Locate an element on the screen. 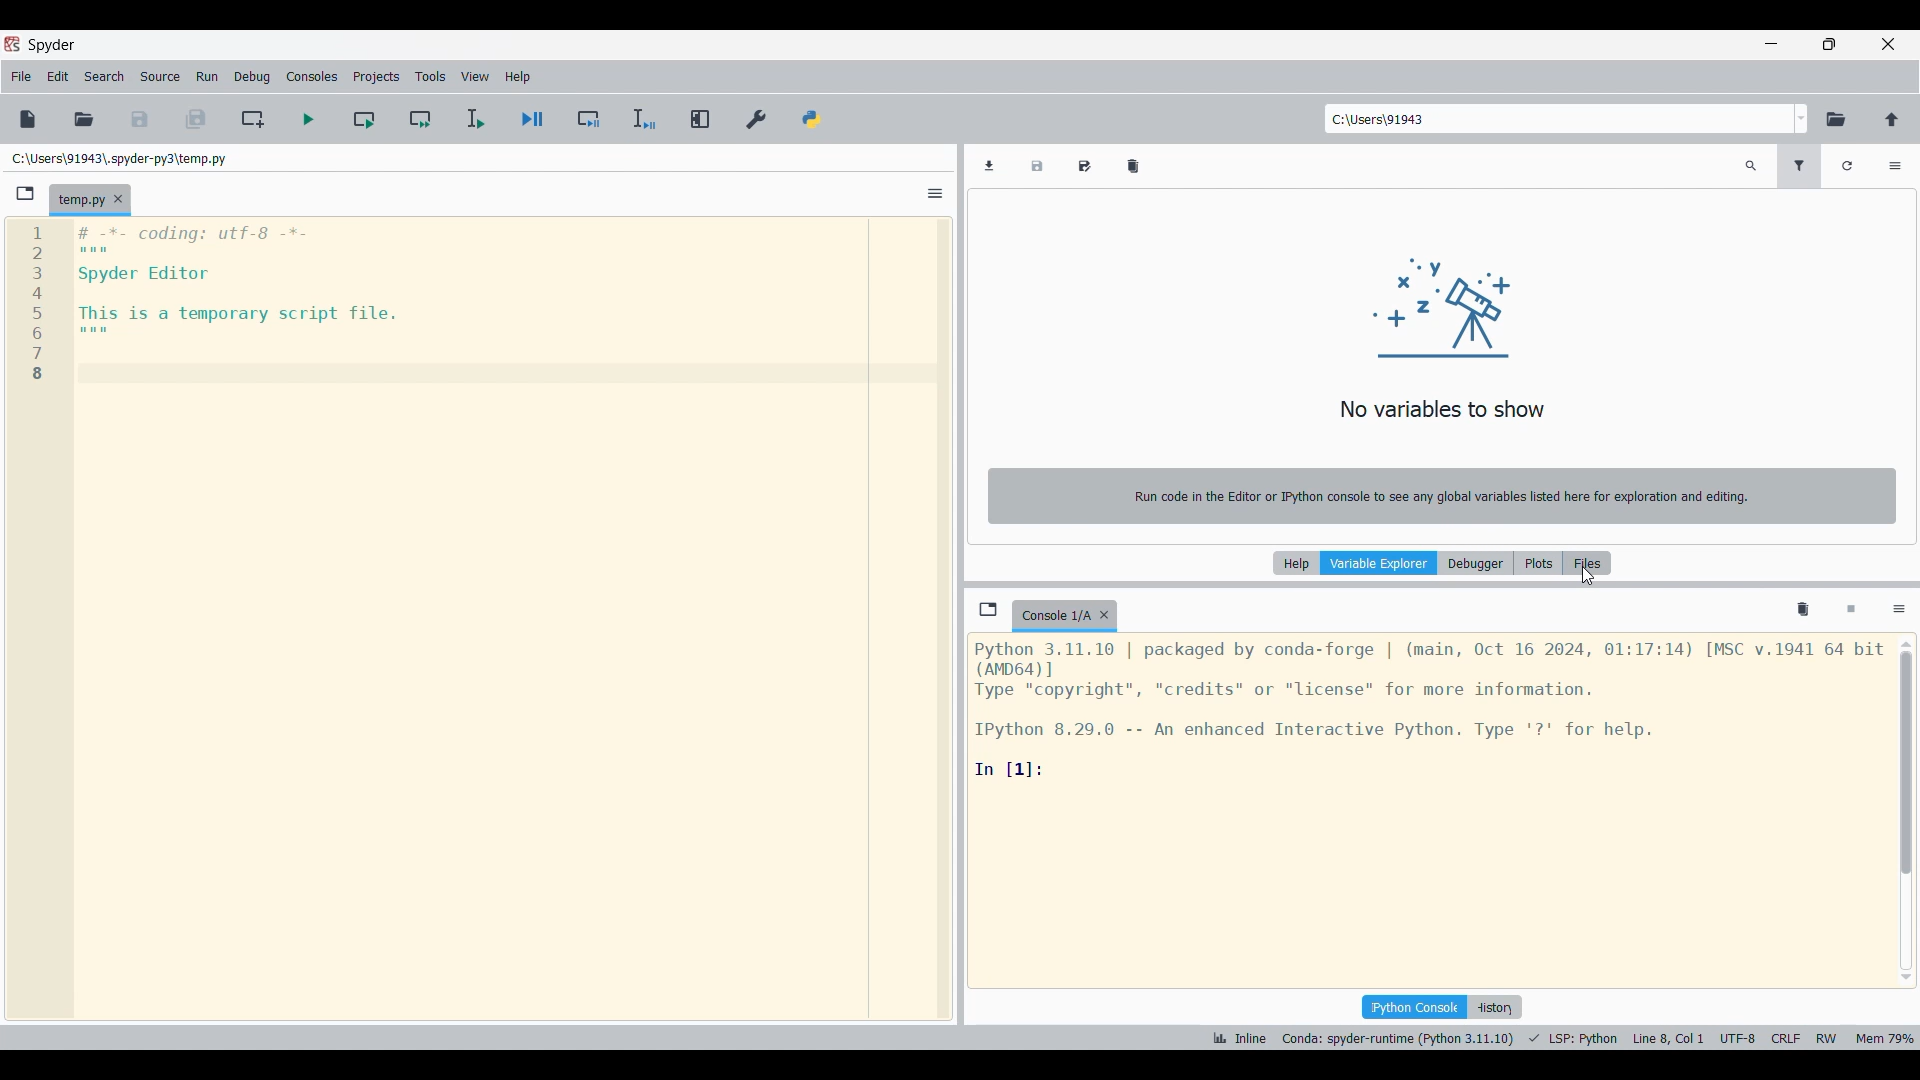 The image size is (1920, 1080). Remove all variables from namespace is located at coordinates (1803, 610).